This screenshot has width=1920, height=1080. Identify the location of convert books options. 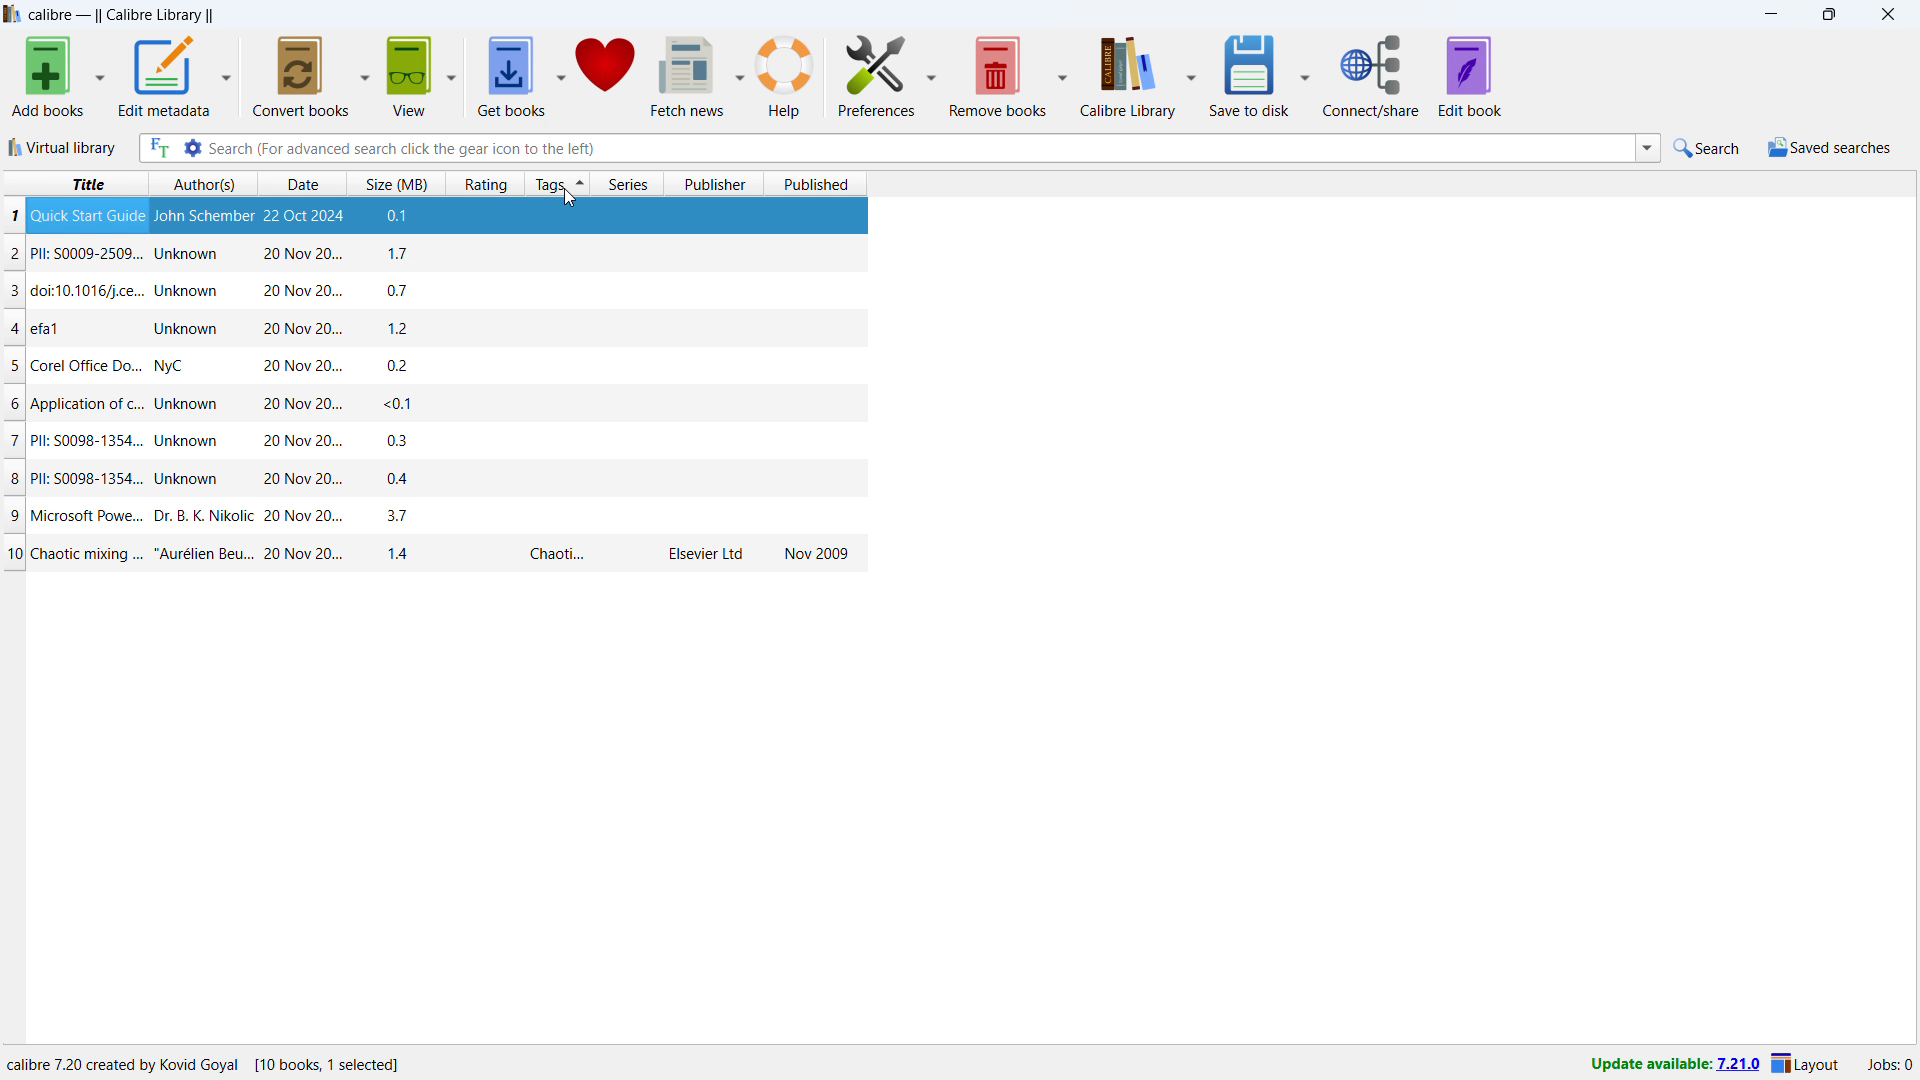
(367, 74).